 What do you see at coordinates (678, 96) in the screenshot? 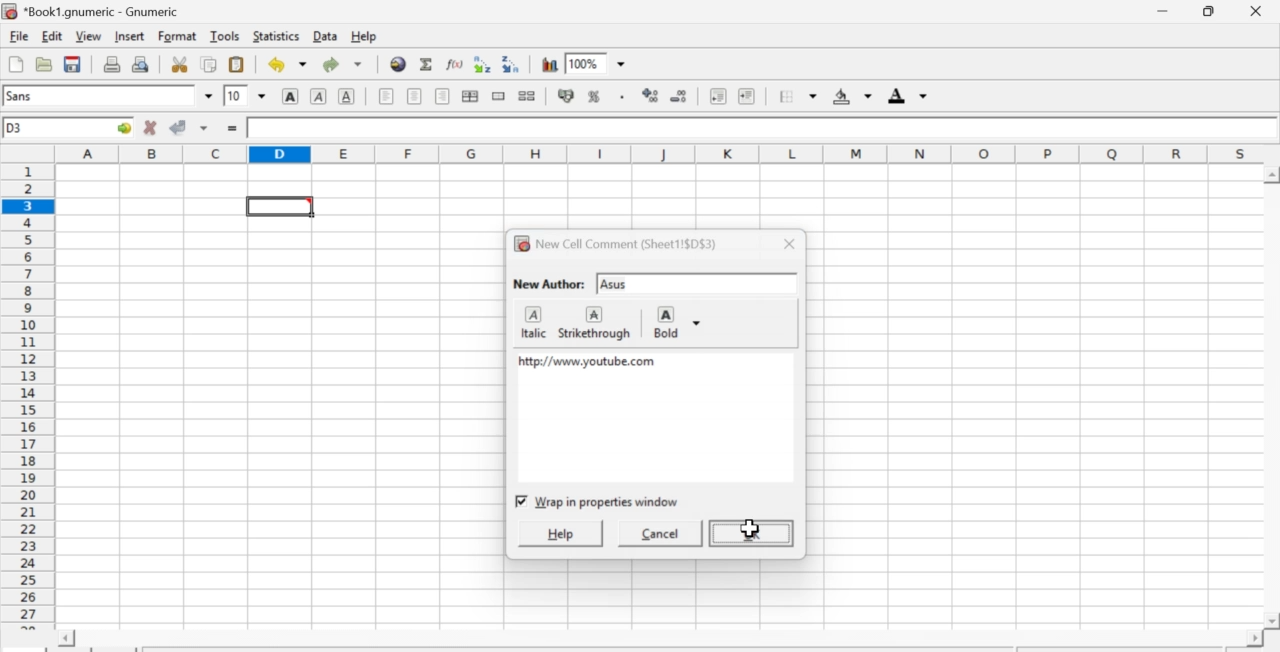
I see `Decrease number of decimals` at bounding box center [678, 96].